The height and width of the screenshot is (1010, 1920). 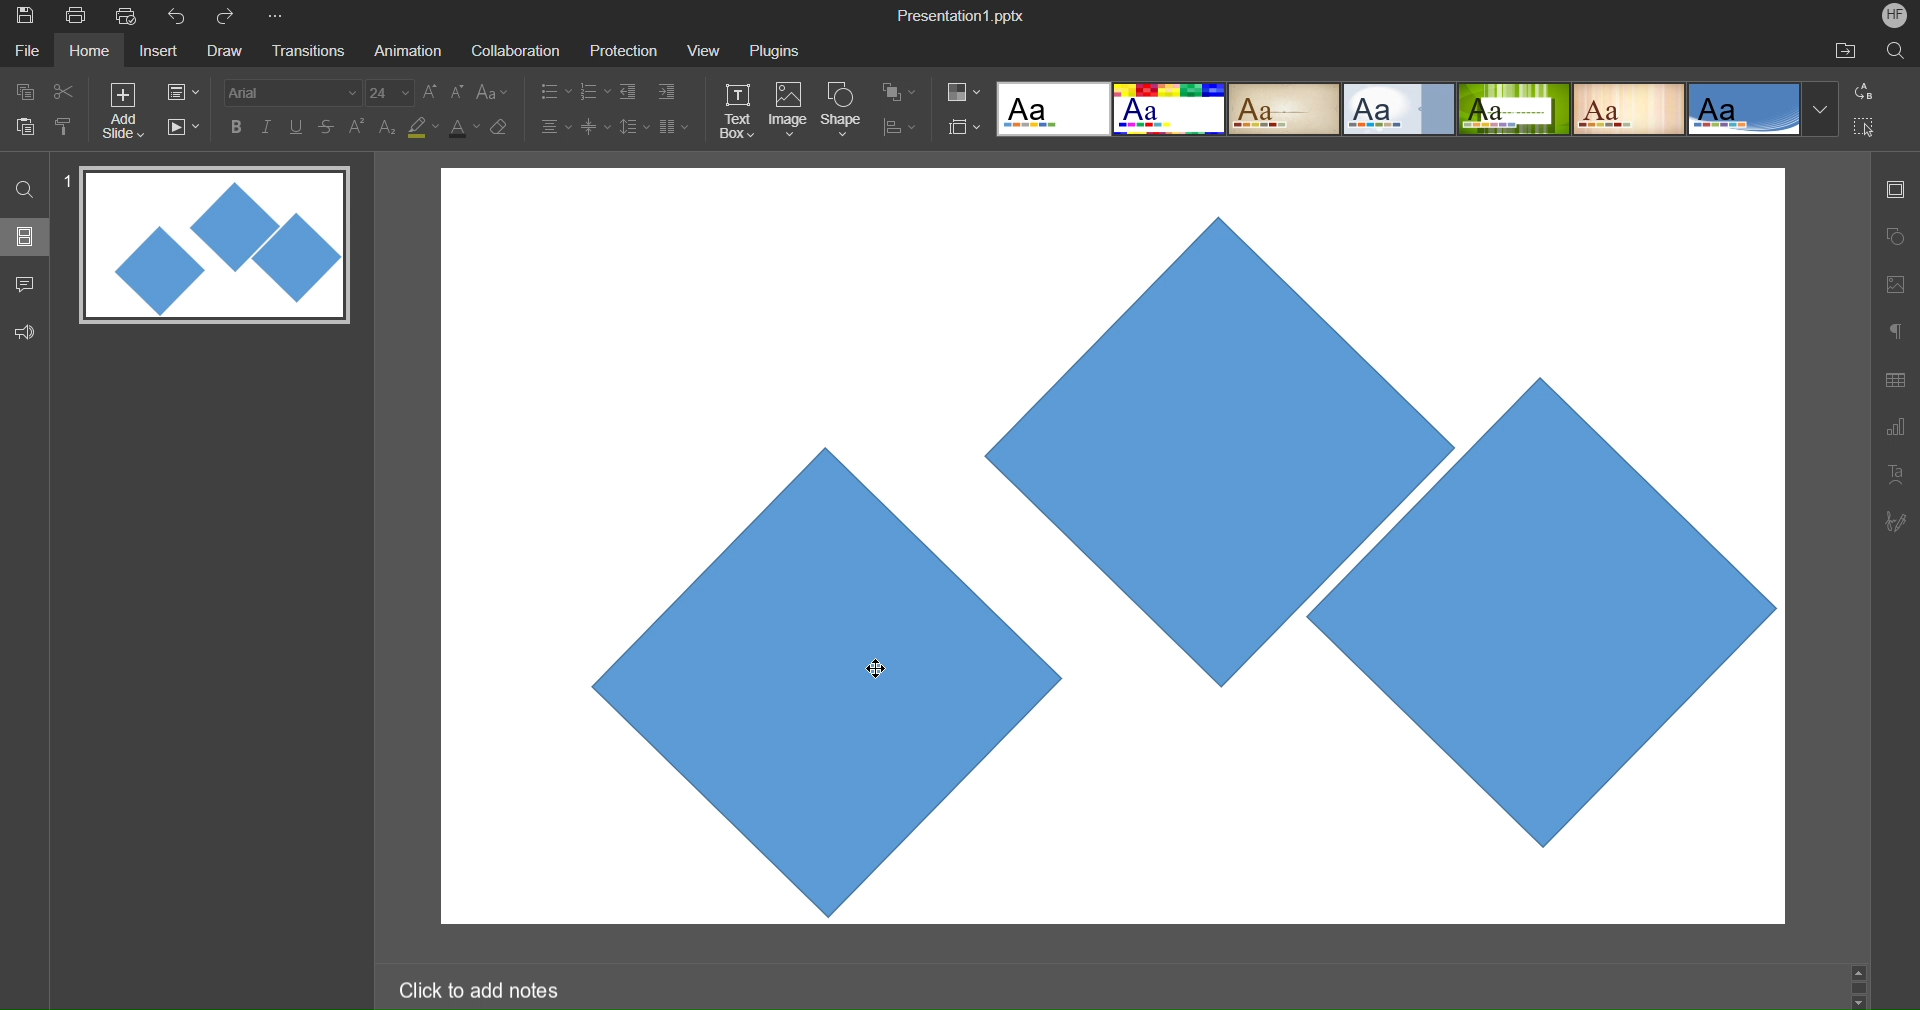 What do you see at coordinates (493, 91) in the screenshot?
I see `Font Case Settings` at bounding box center [493, 91].